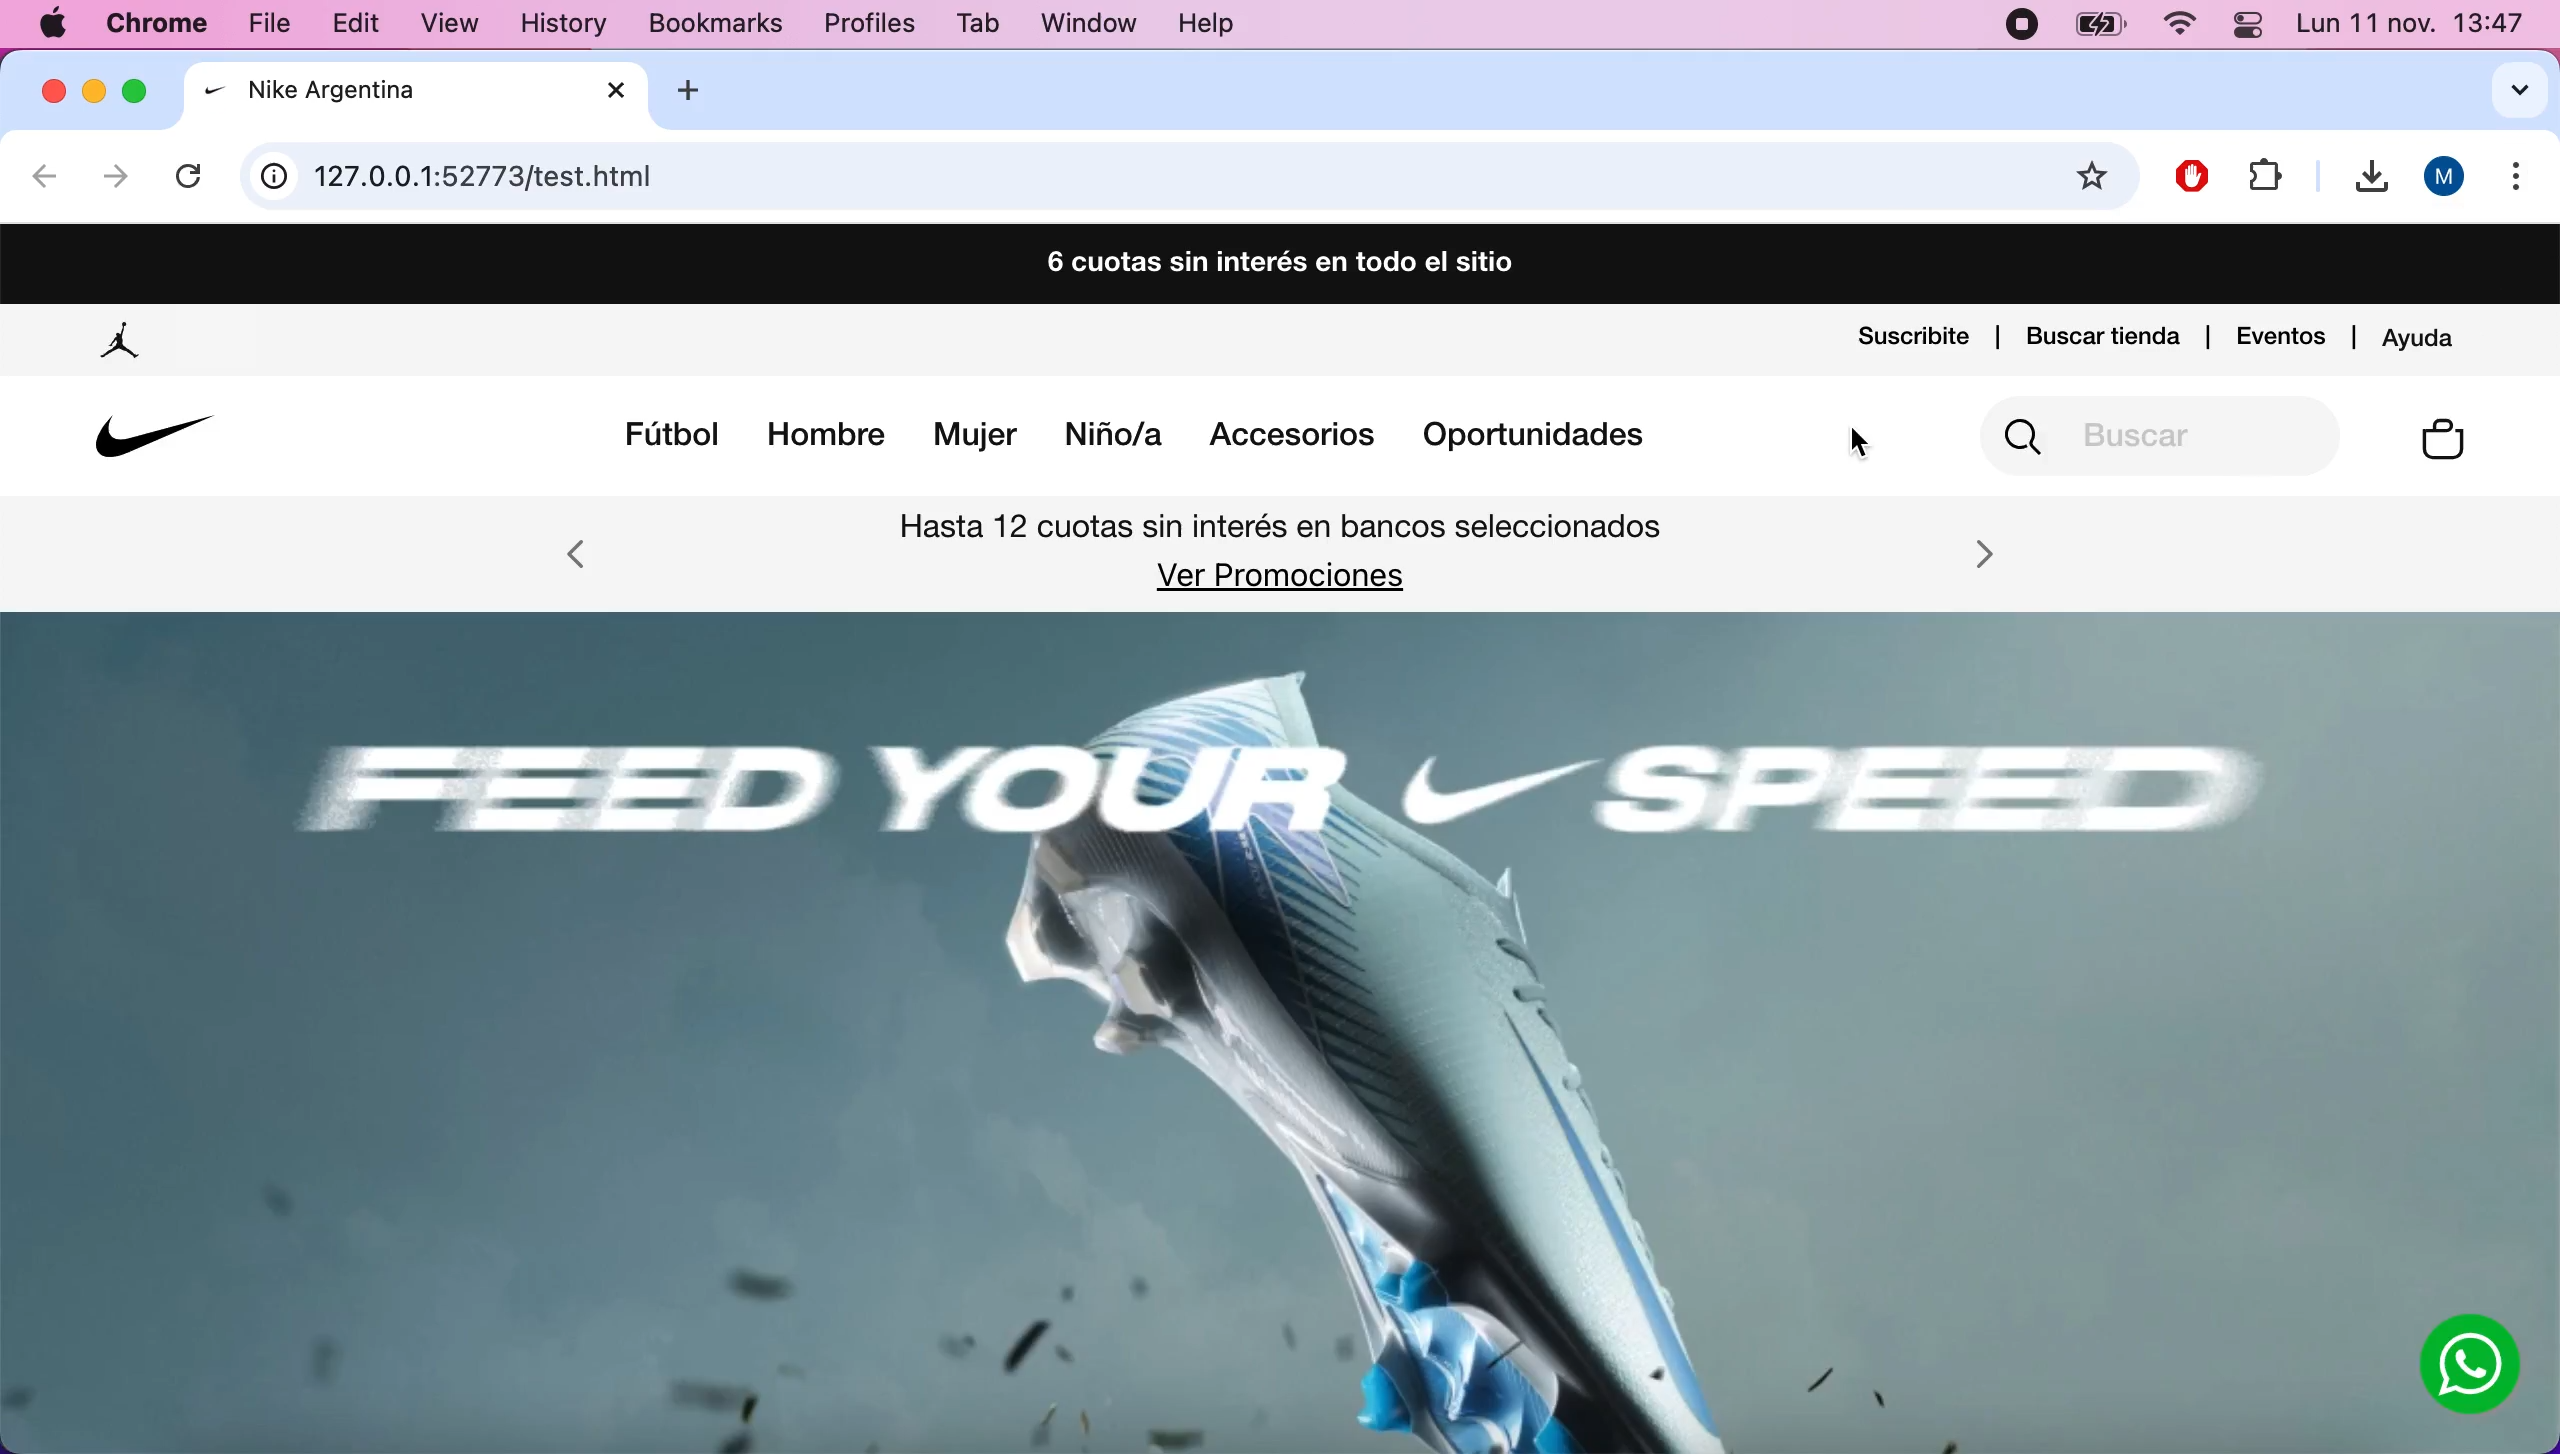 The image size is (2560, 1454). What do you see at coordinates (366, 23) in the screenshot?
I see `edit` at bounding box center [366, 23].